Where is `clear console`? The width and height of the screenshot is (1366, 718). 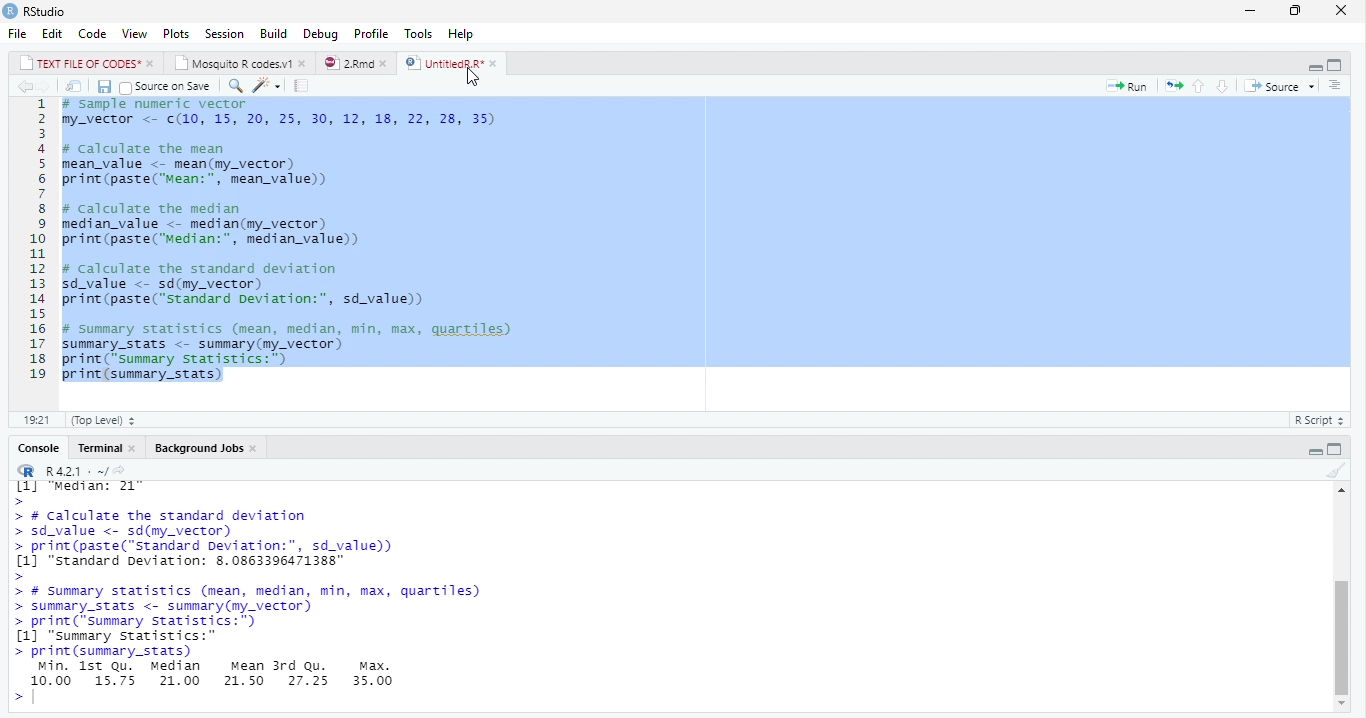 clear console is located at coordinates (1336, 471).